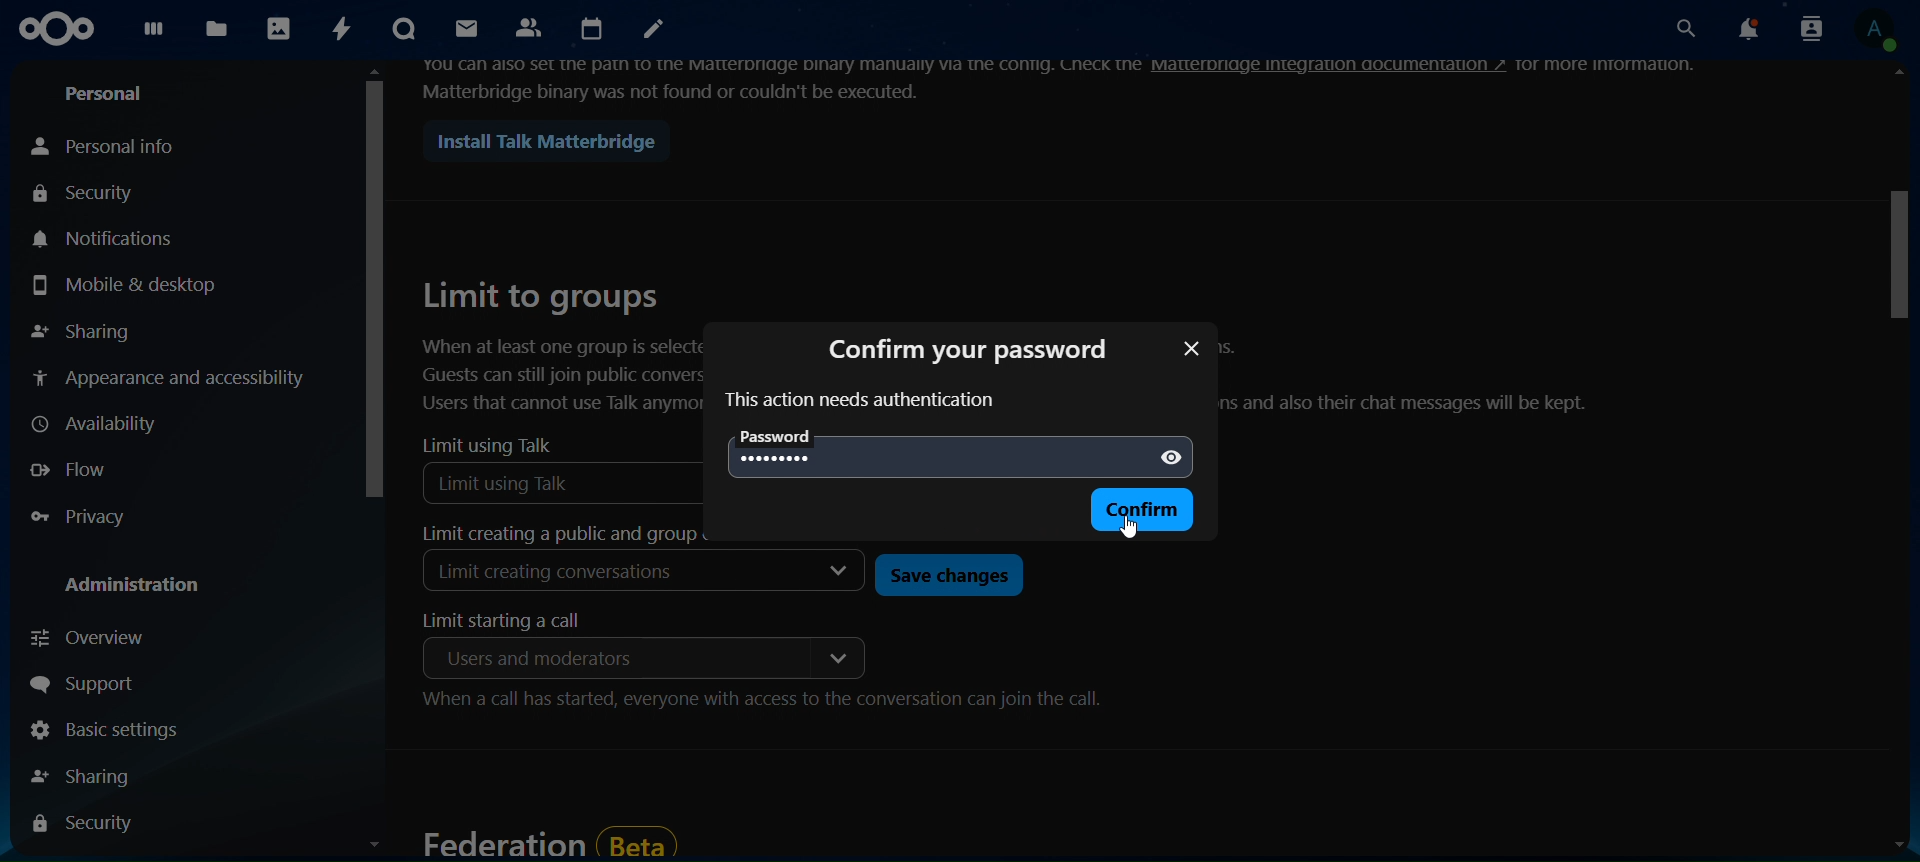 The width and height of the screenshot is (1920, 862). What do you see at coordinates (1874, 29) in the screenshot?
I see `view profile` at bounding box center [1874, 29].